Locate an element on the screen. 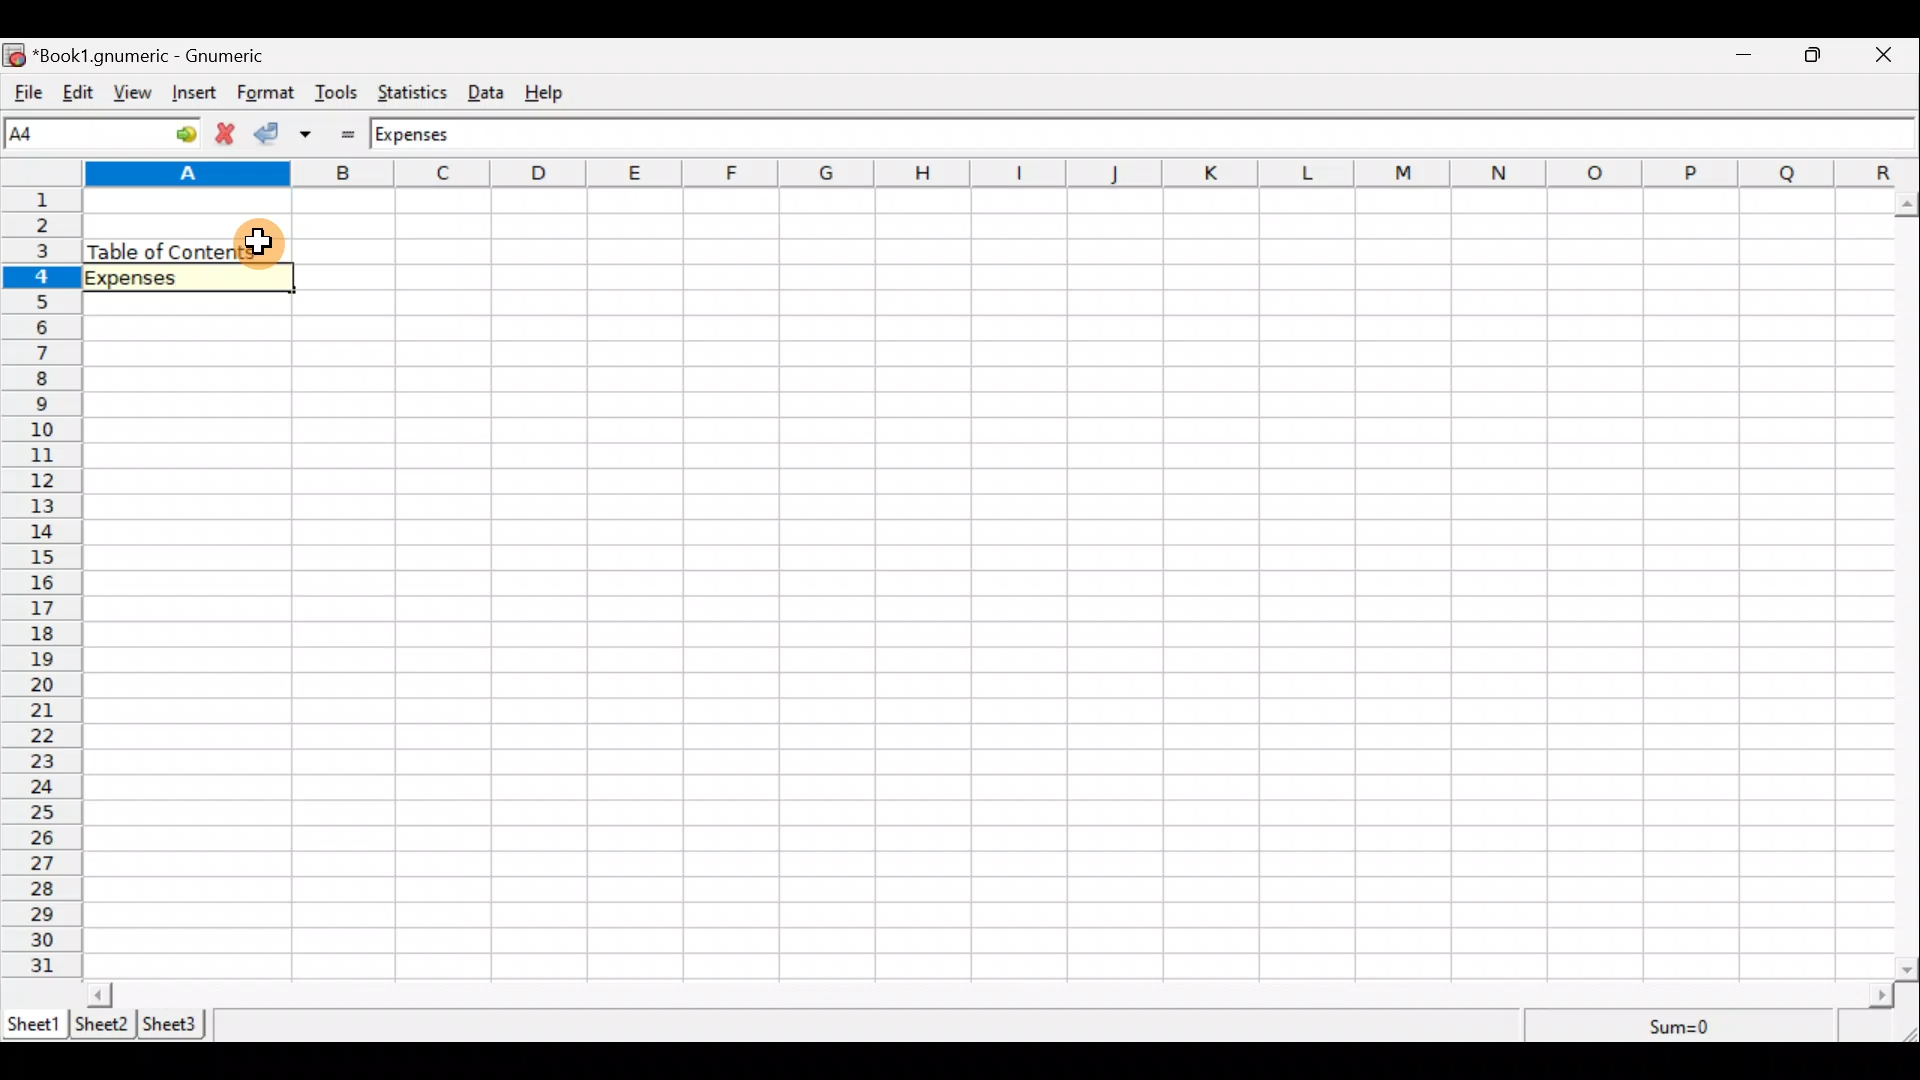  Tools is located at coordinates (337, 94).